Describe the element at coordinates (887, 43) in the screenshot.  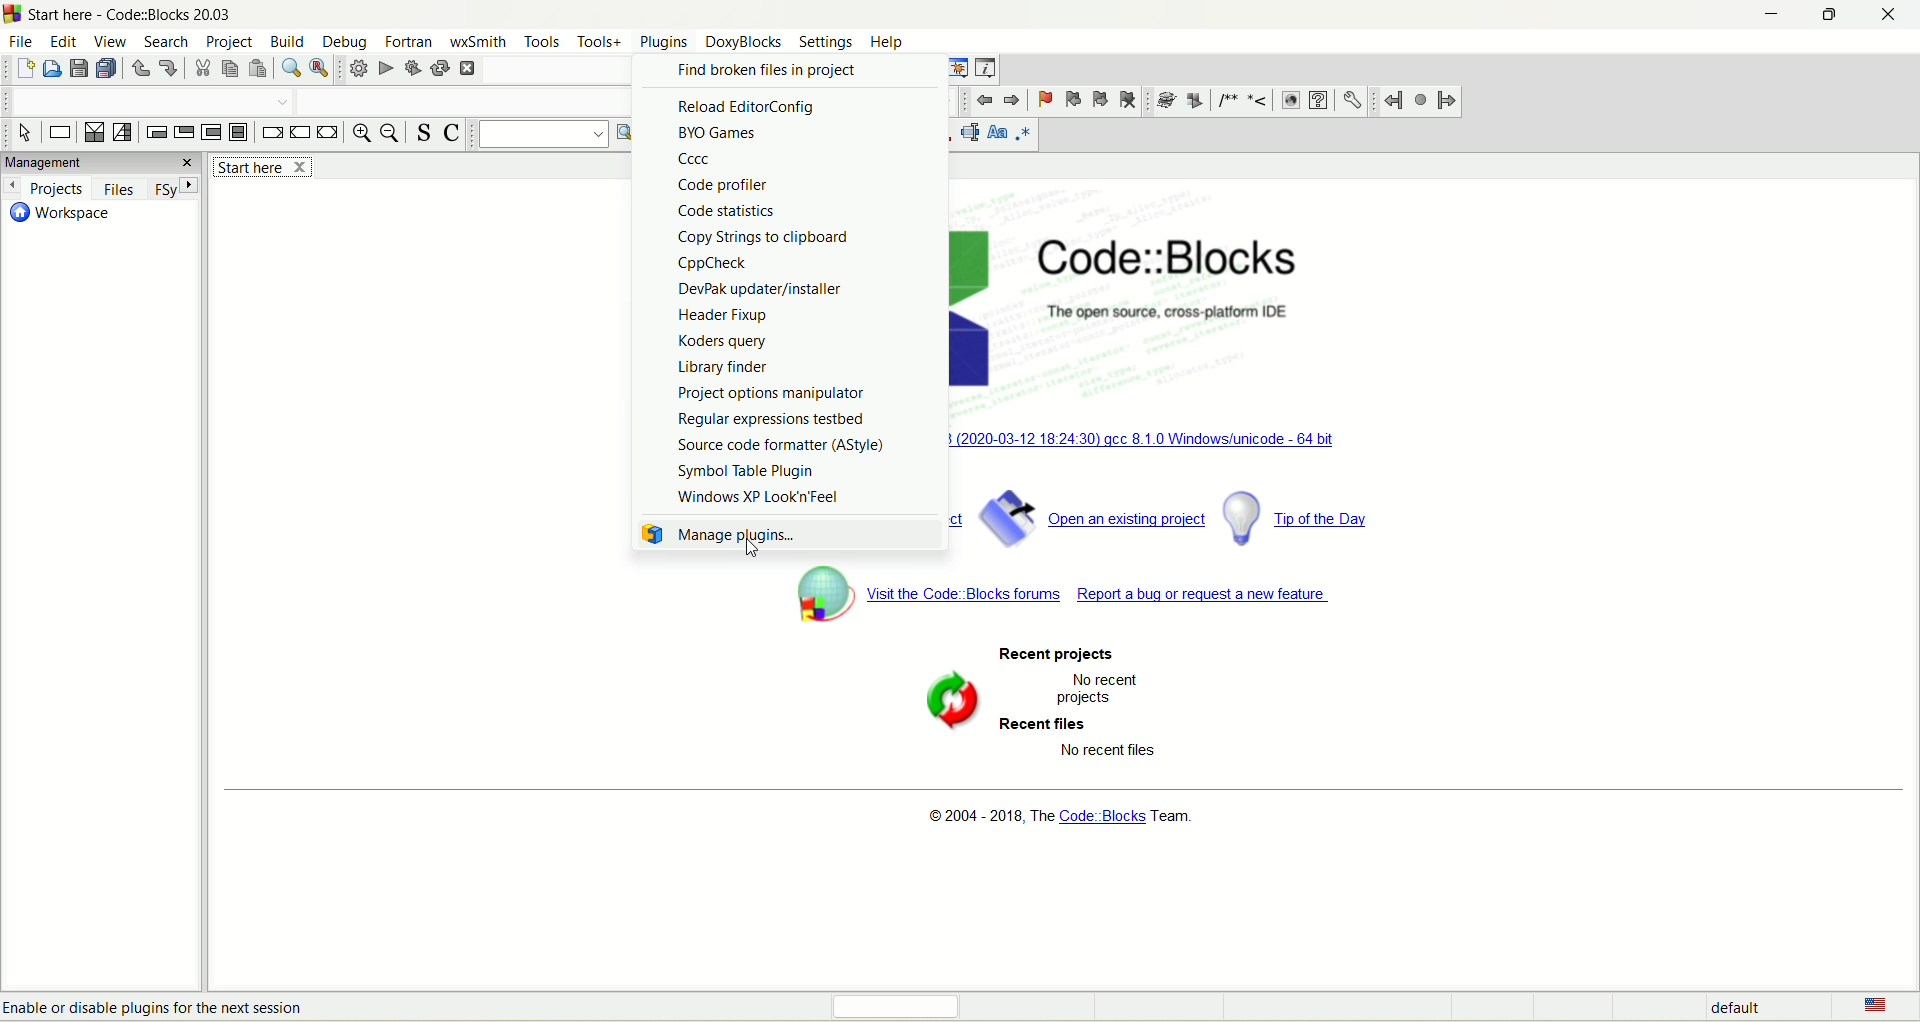
I see `help` at that location.